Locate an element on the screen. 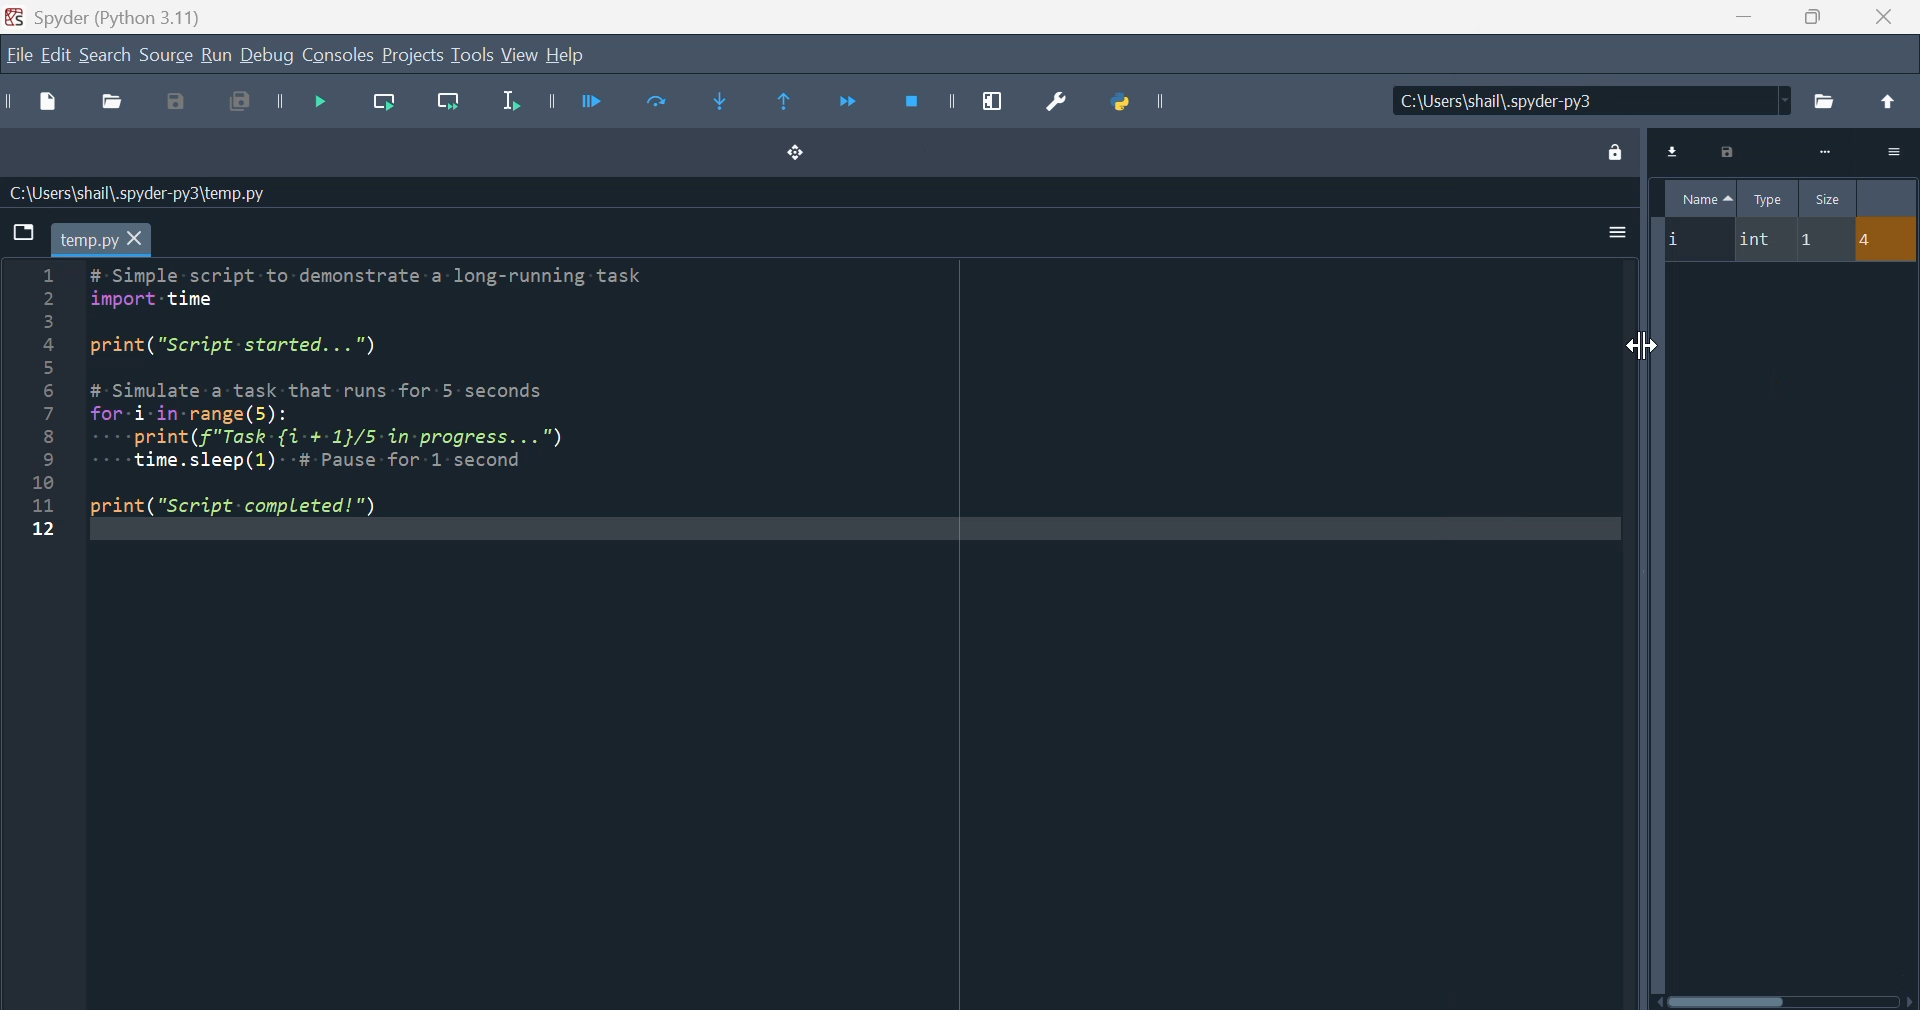  Open file is located at coordinates (110, 104).